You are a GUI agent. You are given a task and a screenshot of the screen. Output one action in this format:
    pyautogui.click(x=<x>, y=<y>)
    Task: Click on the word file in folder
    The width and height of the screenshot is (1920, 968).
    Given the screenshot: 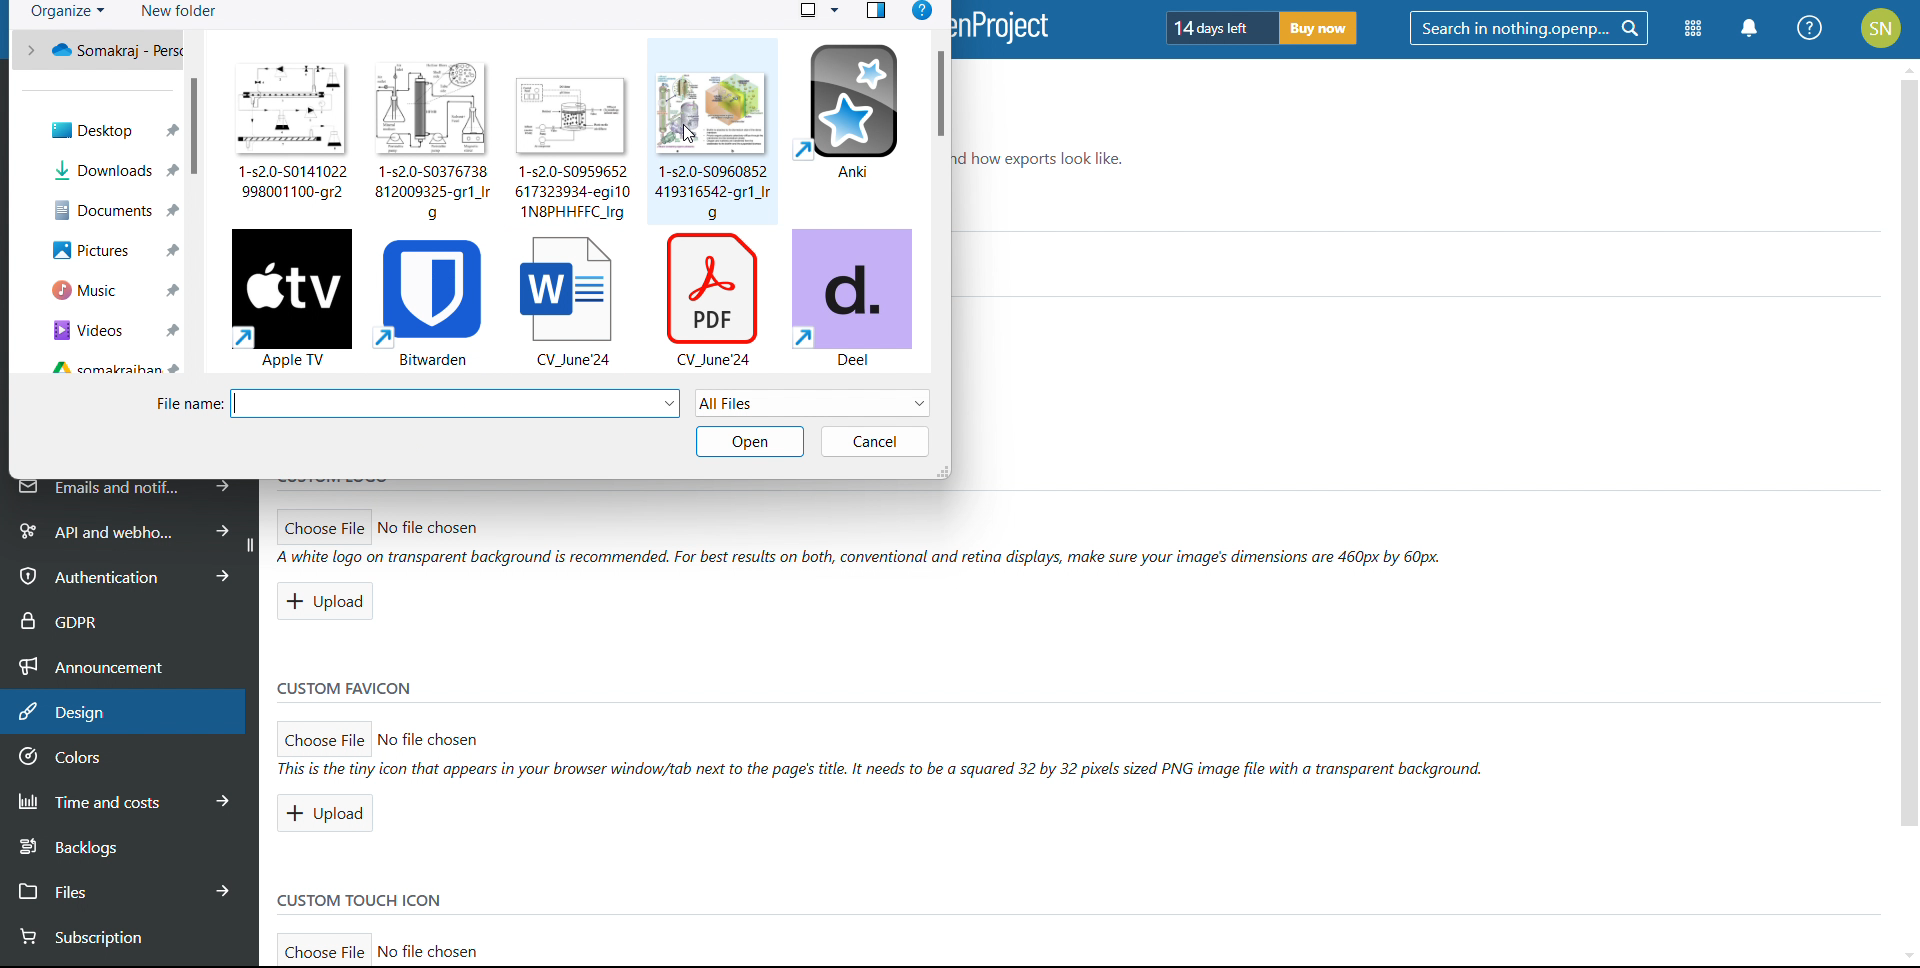 What is the action you would take?
    pyautogui.click(x=575, y=303)
    